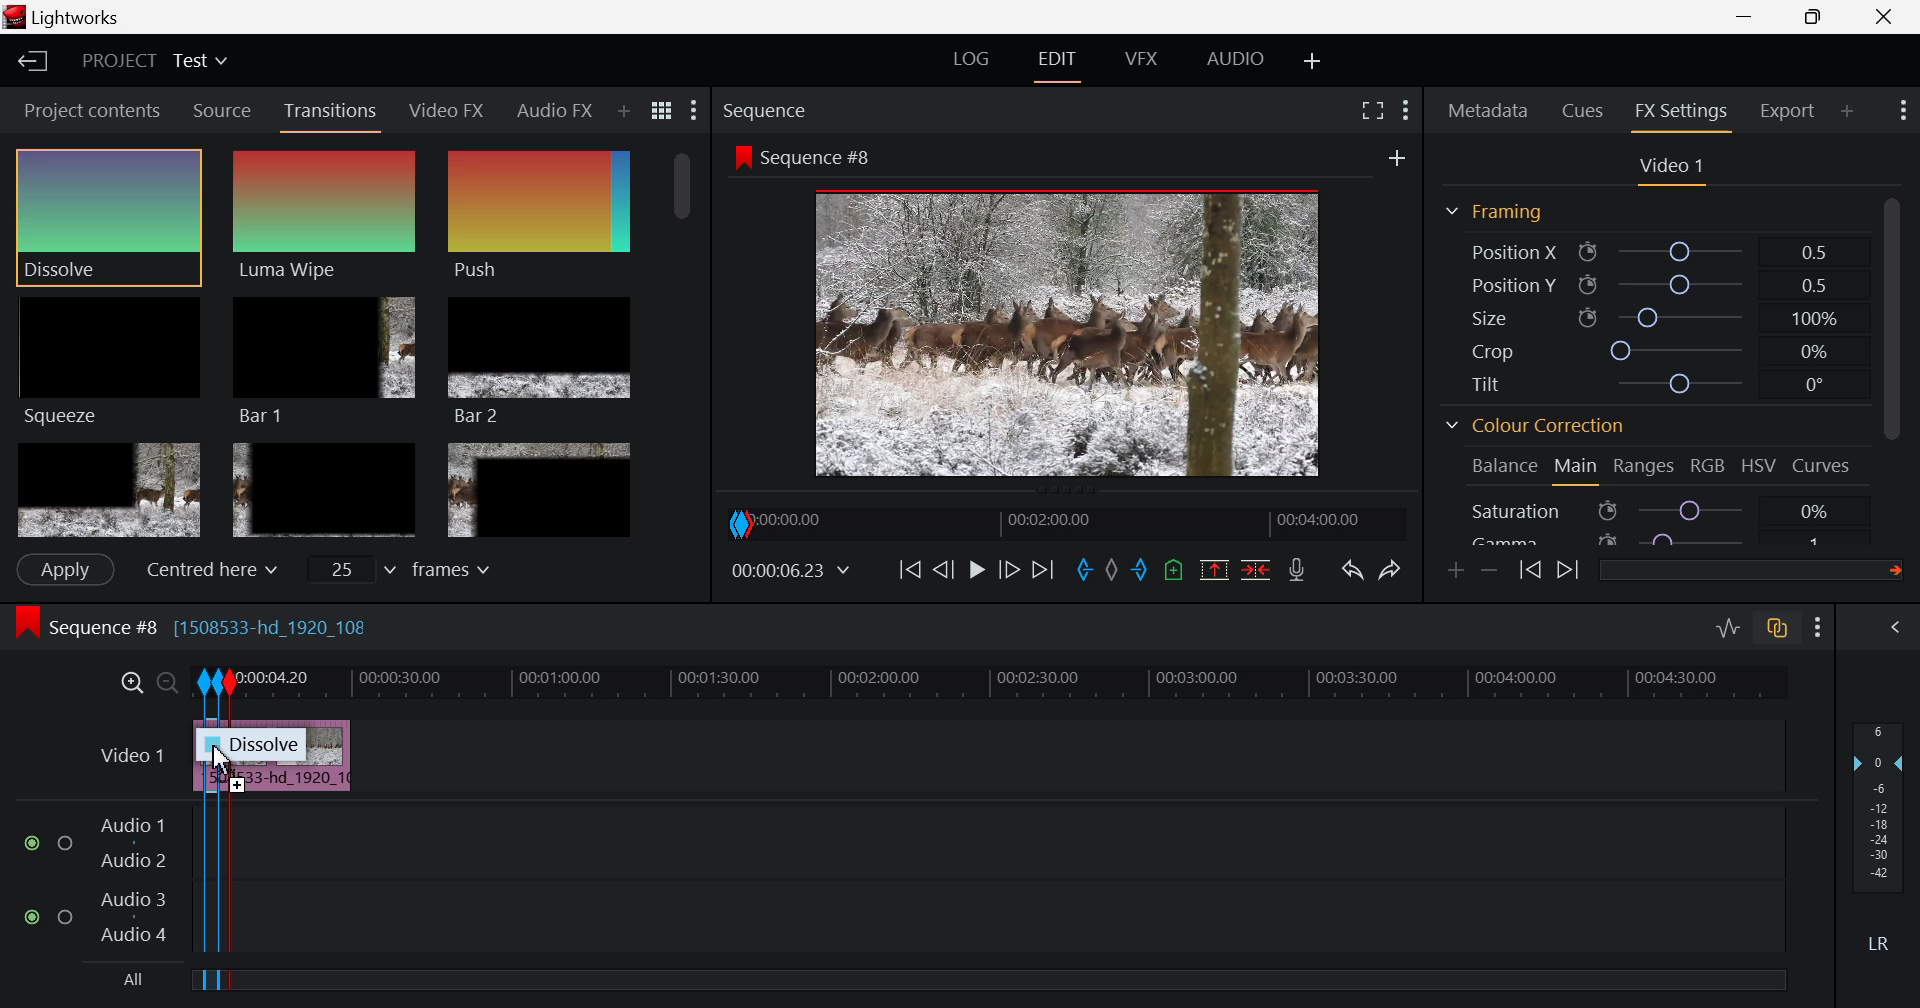 This screenshot has height=1008, width=1920. I want to click on Sequence , so click(769, 111).